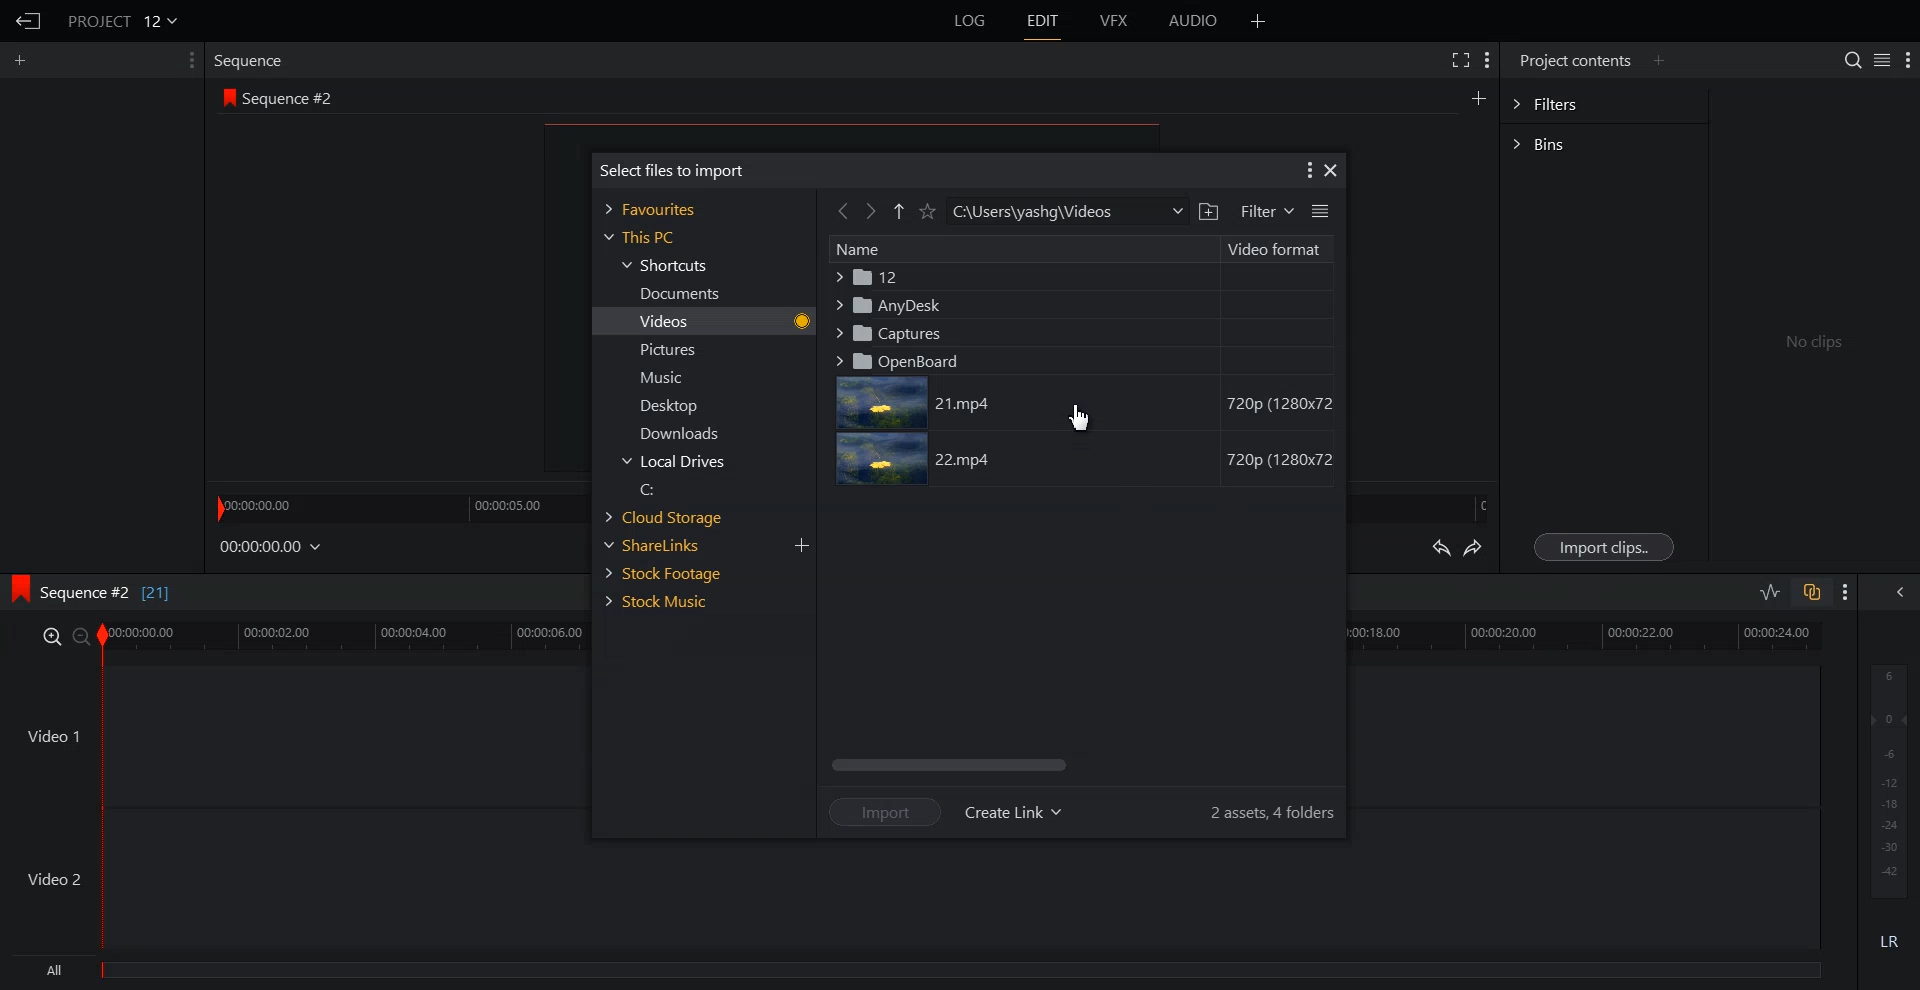 The image size is (1920, 990). What do you see at coordinates (1898, 592) in the screenshot?
I see `Show All audio menu` at bounding box center [1898, 592].